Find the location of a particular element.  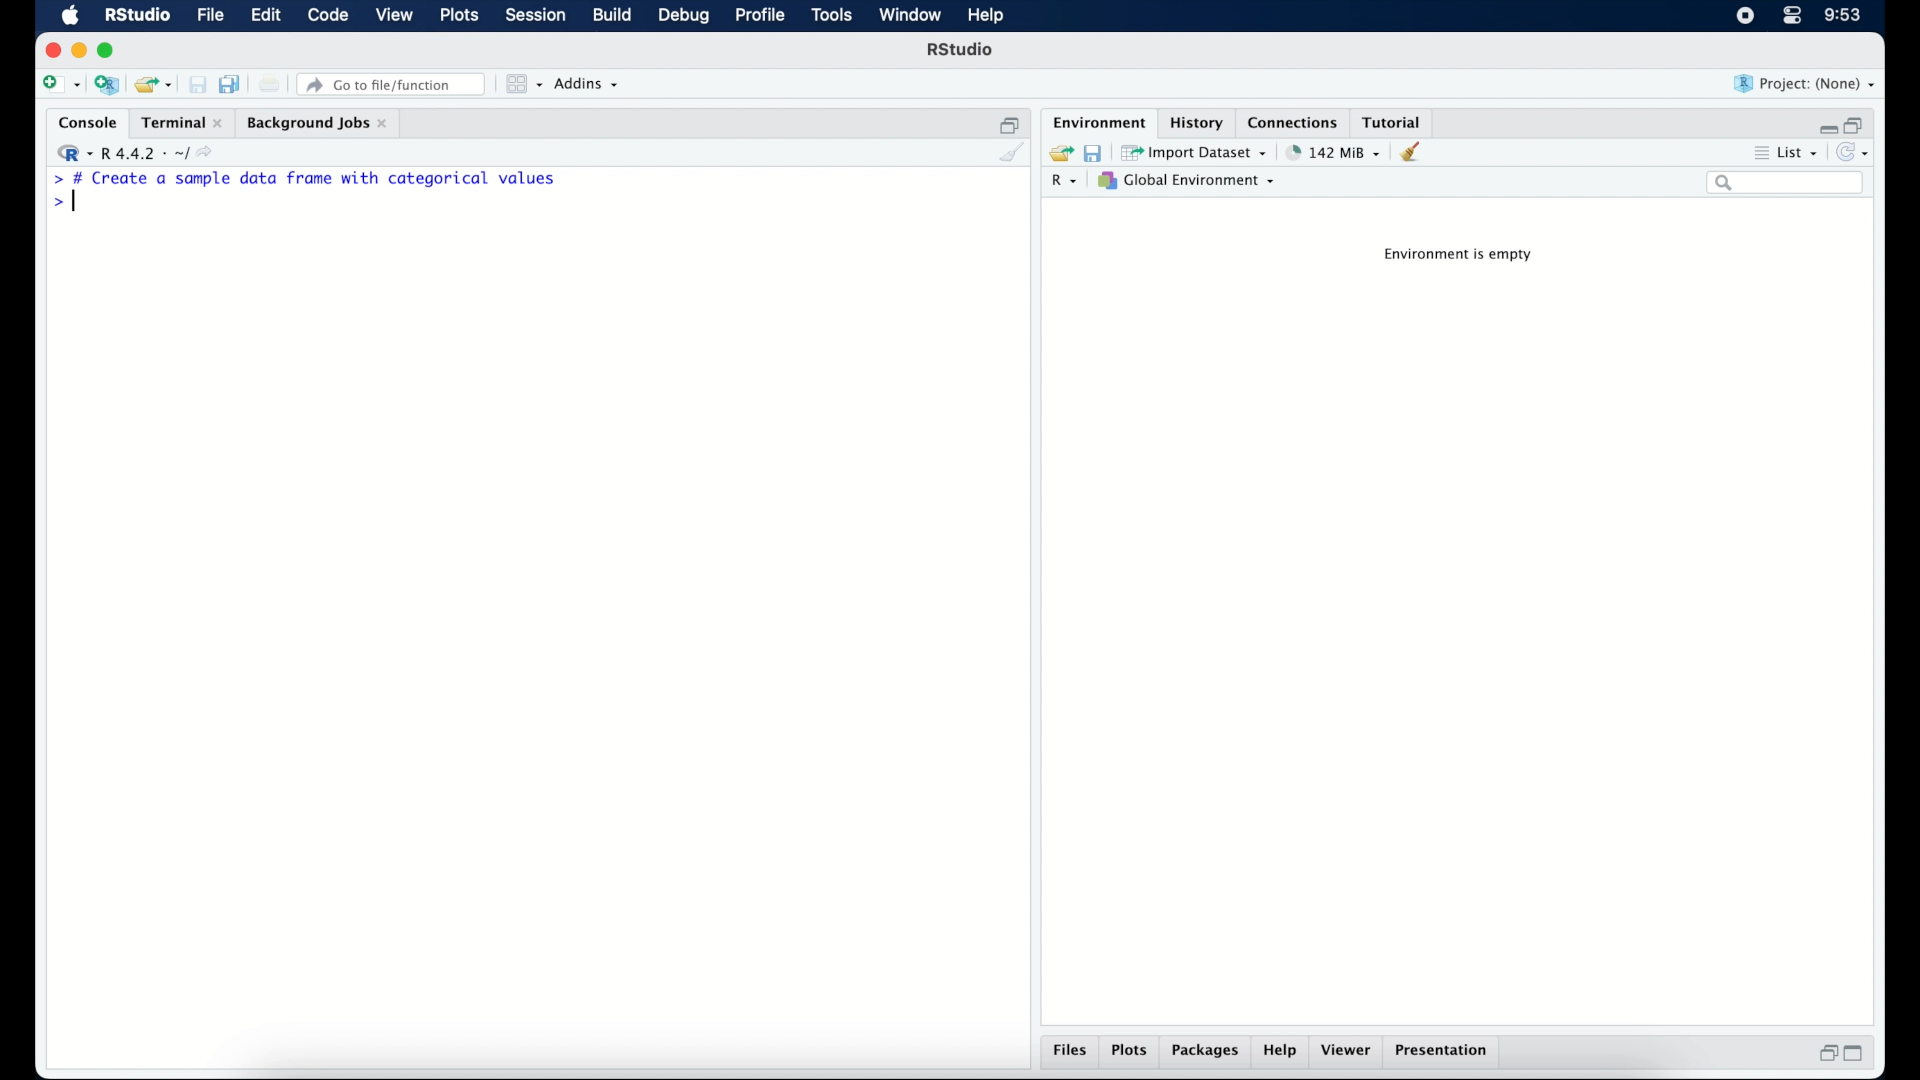

command prompt is located at coordinates (50, 178).